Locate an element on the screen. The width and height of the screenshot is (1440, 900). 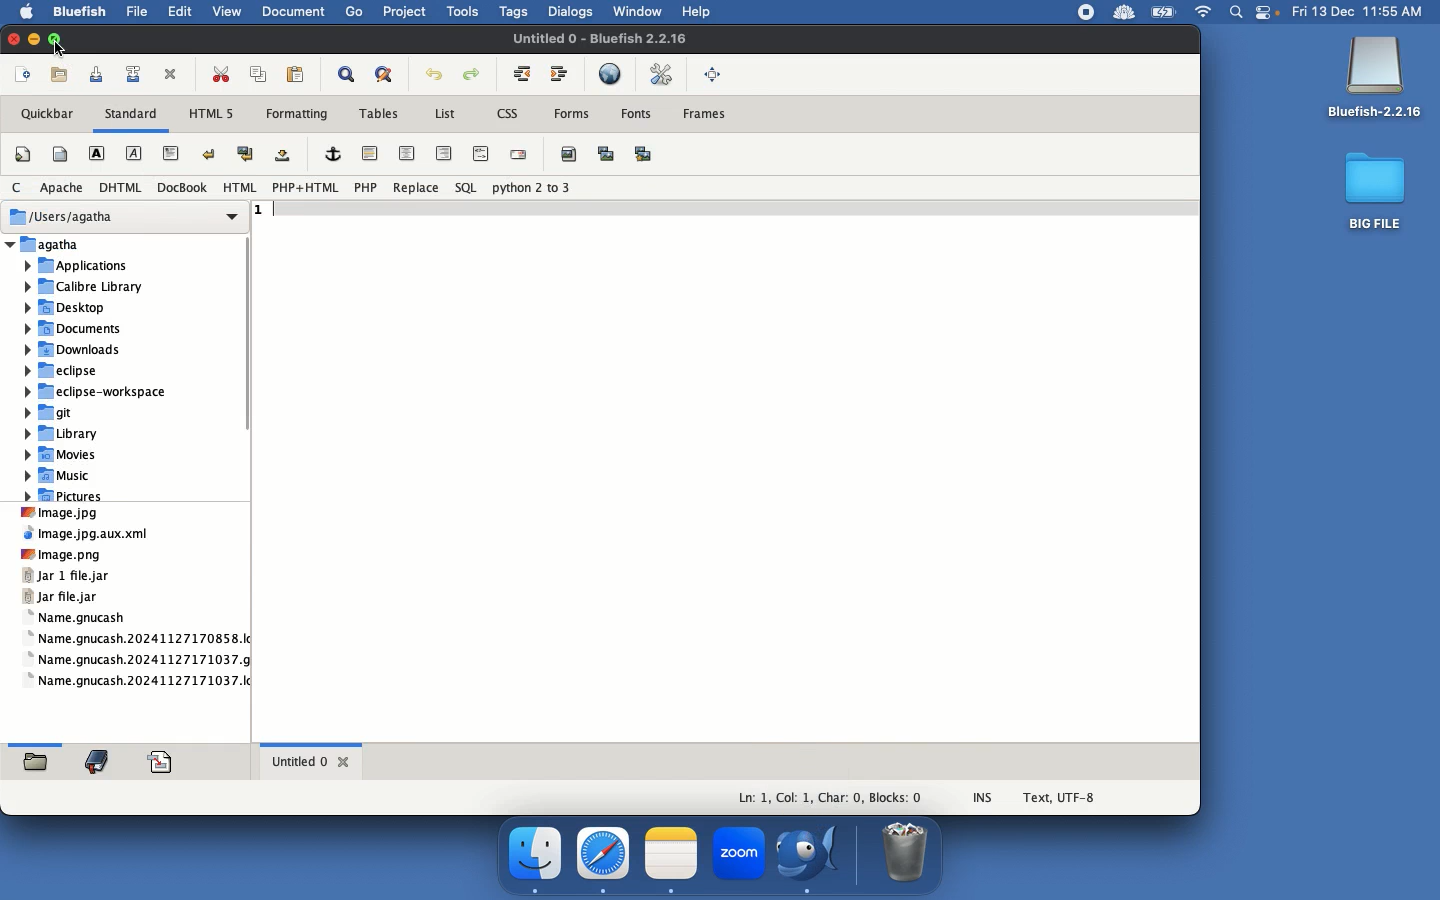
movies is located at coordinates (61, 456).